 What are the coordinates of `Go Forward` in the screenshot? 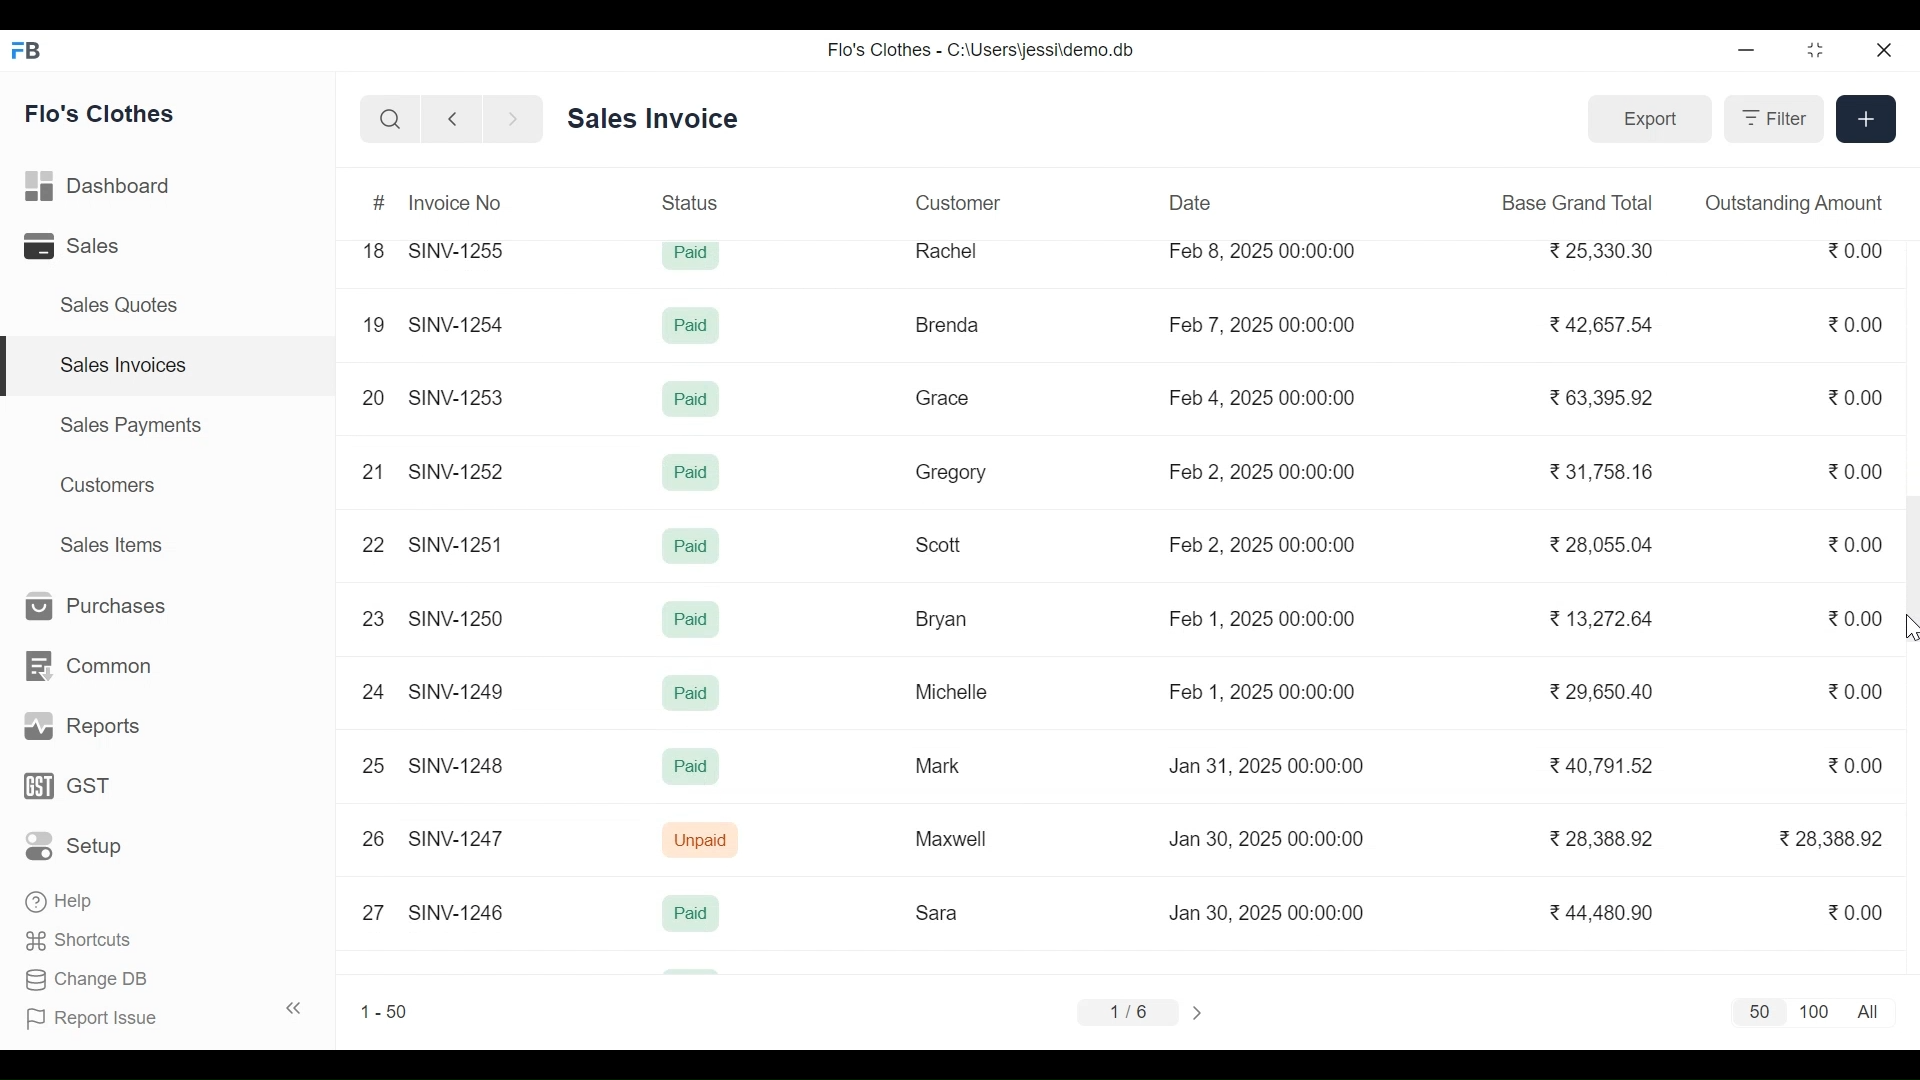 It's located at (508, 120).